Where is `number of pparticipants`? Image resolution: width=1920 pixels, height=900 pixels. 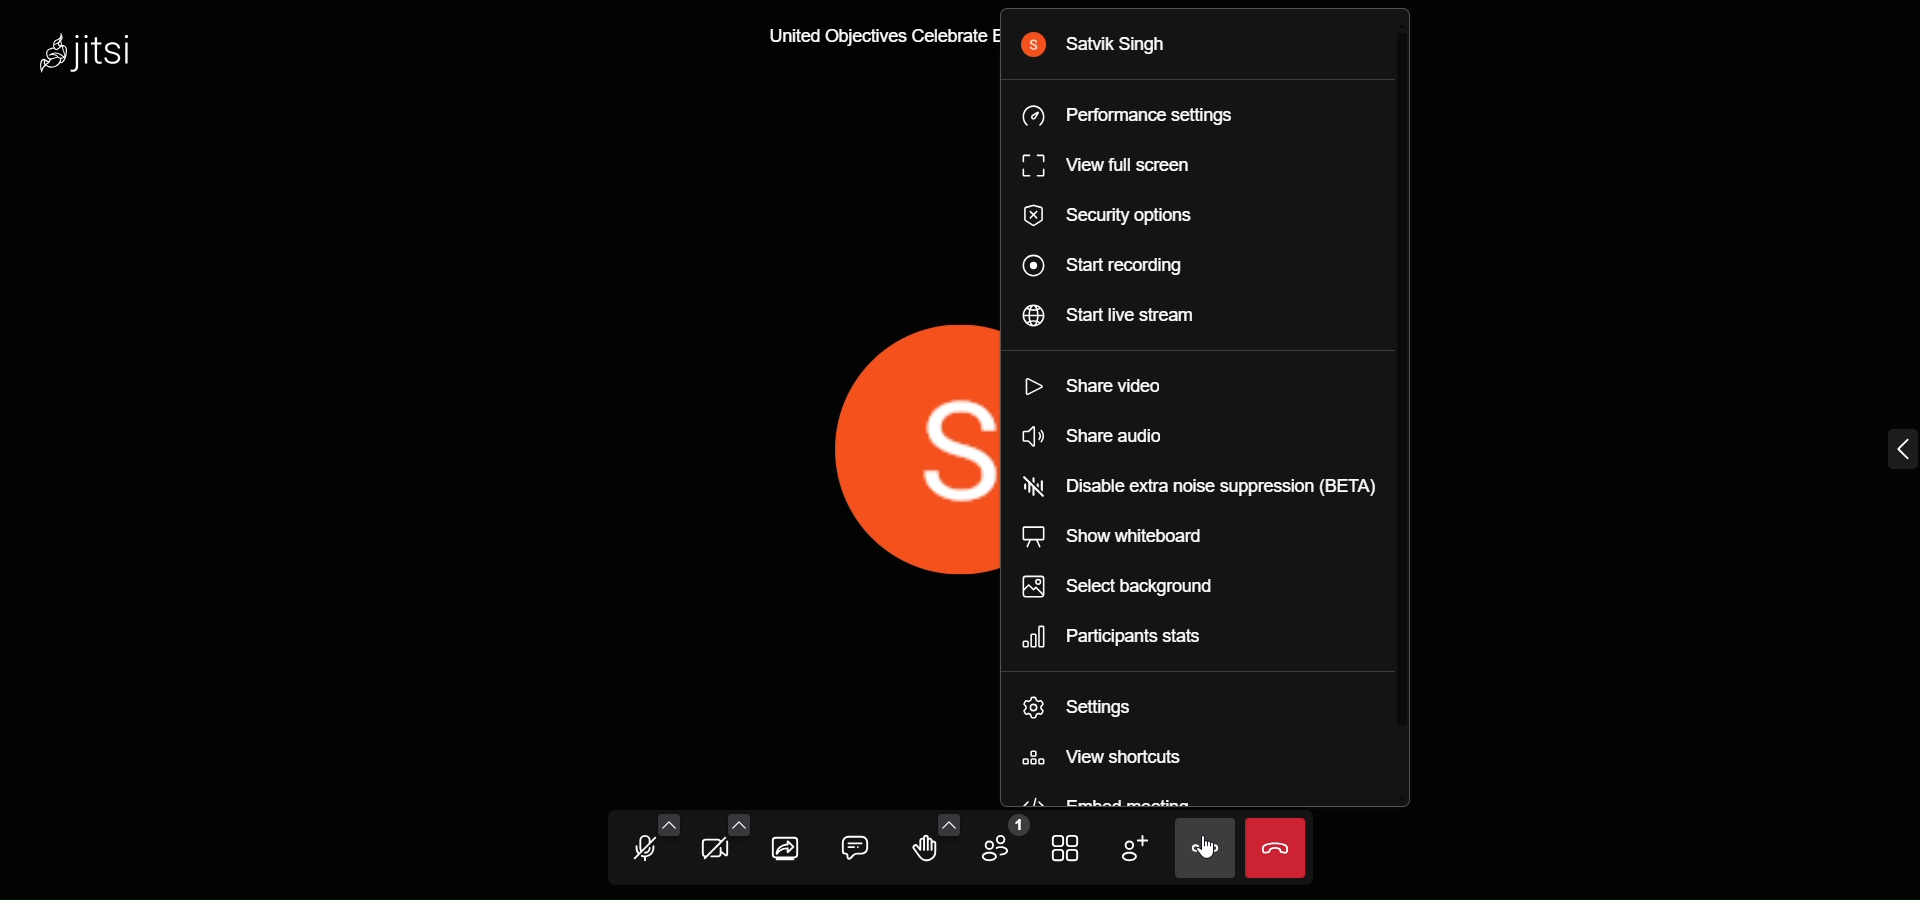
number of pparticipants is located at coordinates (1001, 845).